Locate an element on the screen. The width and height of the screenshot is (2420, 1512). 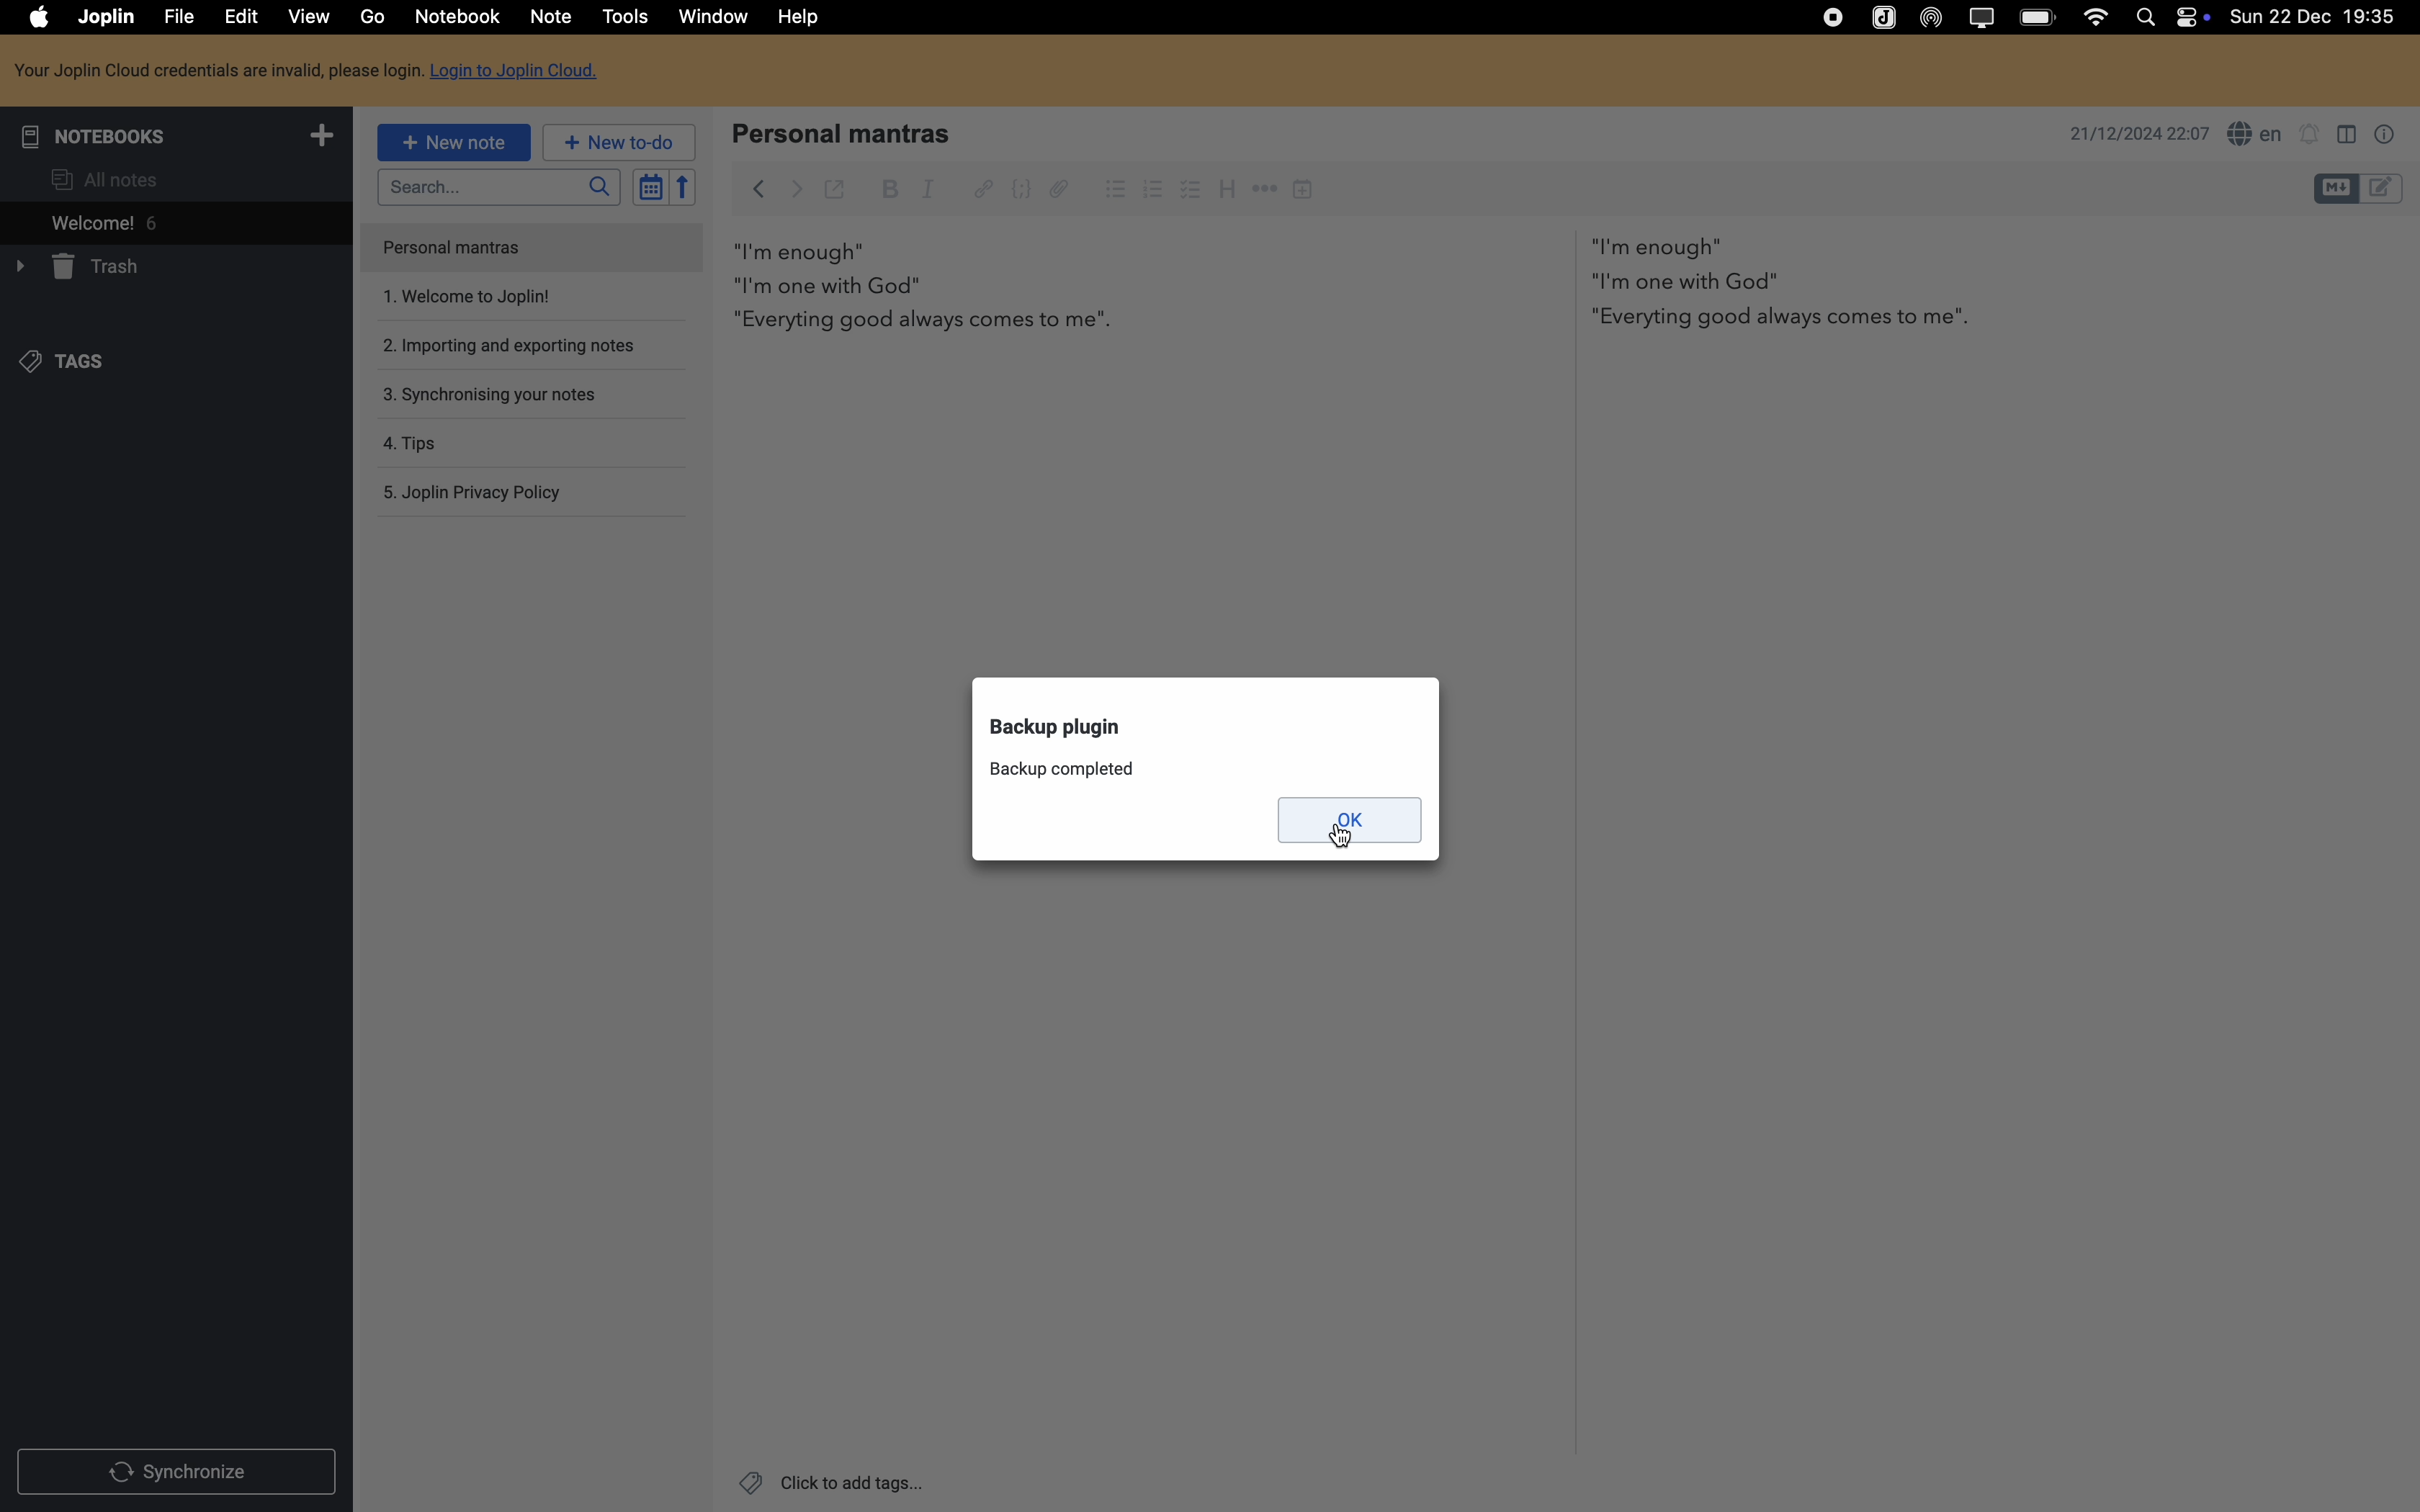
new to-do is located at coordinates (561, 142).